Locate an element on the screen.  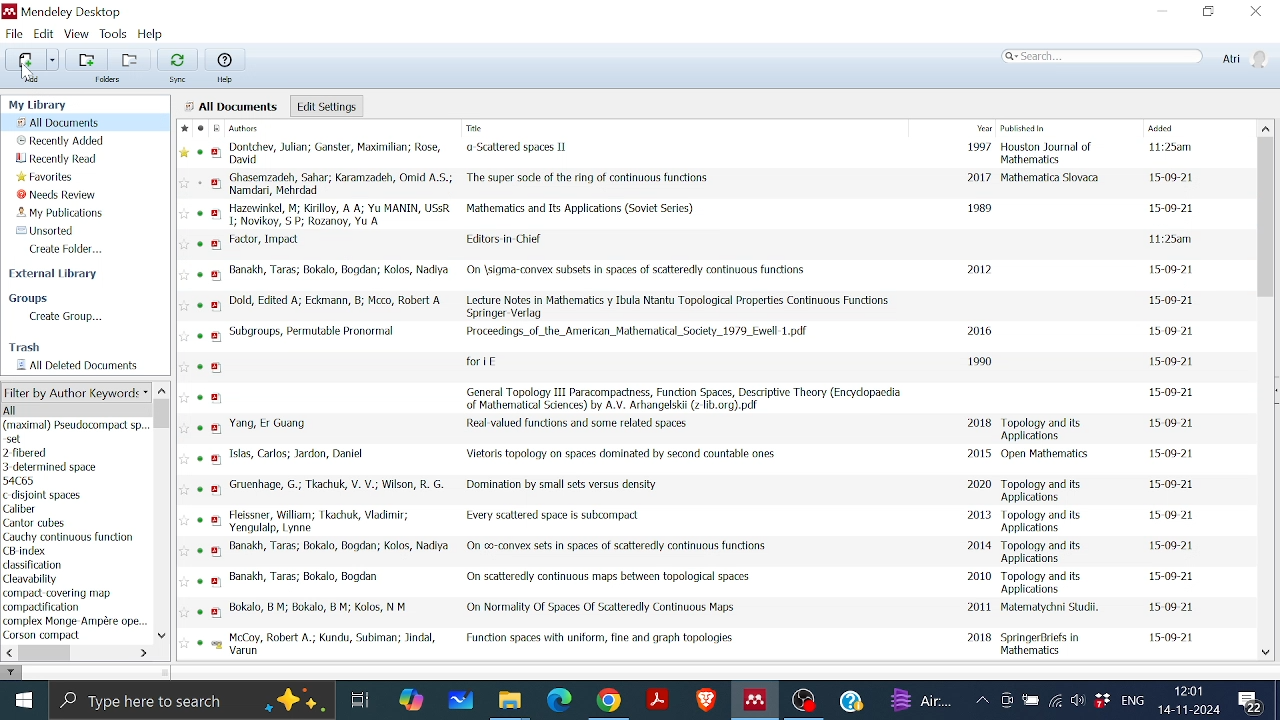
Title is located at coordinates (637, 271).